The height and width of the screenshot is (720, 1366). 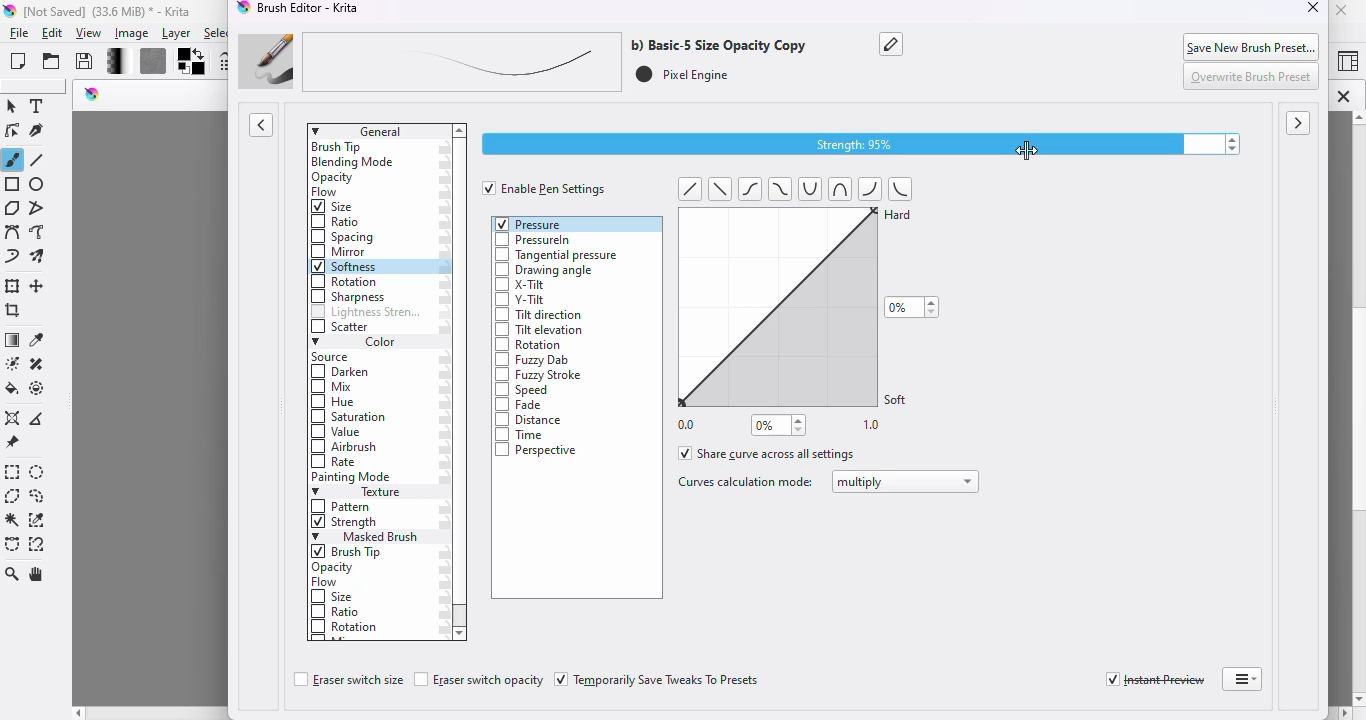 What do you see at coordinates (40, 207) in the screenshot?
I see `polyline tool` at bounding box center [40, 207].